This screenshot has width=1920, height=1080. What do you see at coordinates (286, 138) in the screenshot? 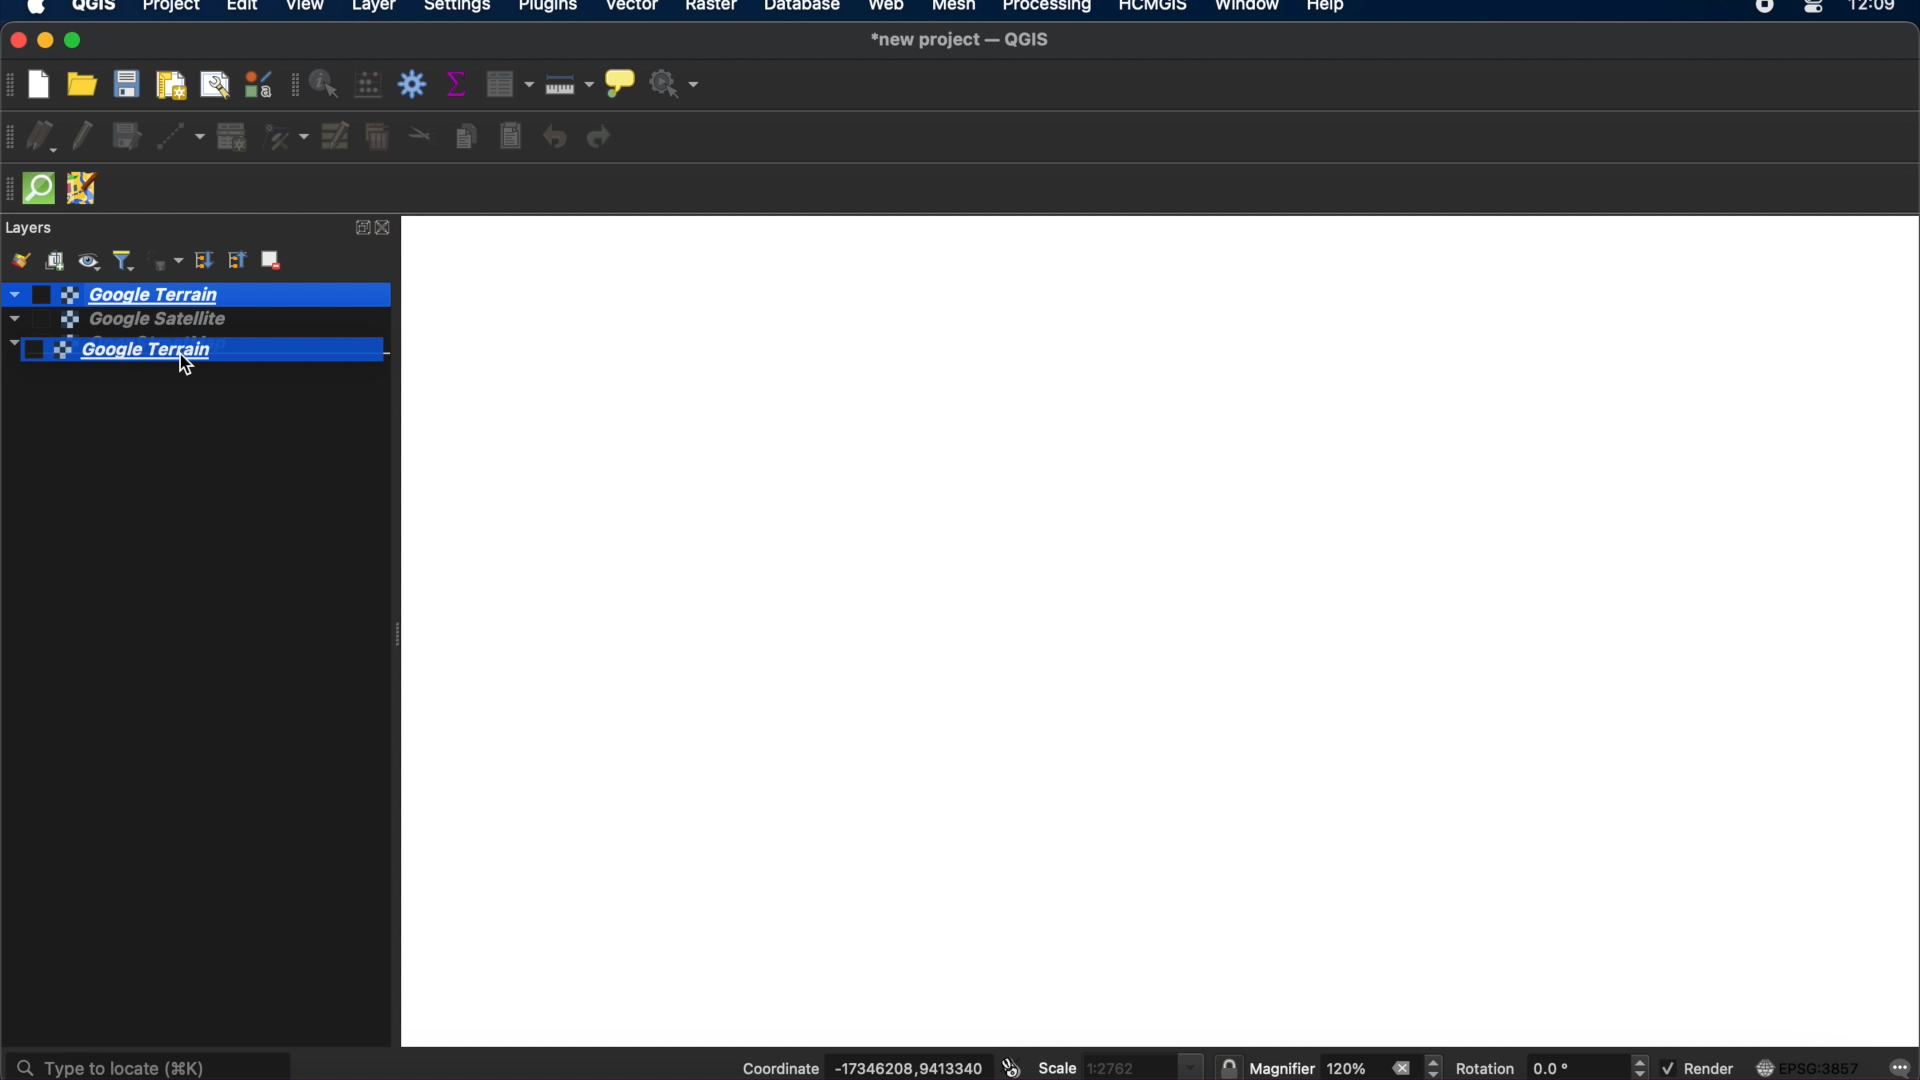
I see `vertex tool` at bounding box center [286, 138].